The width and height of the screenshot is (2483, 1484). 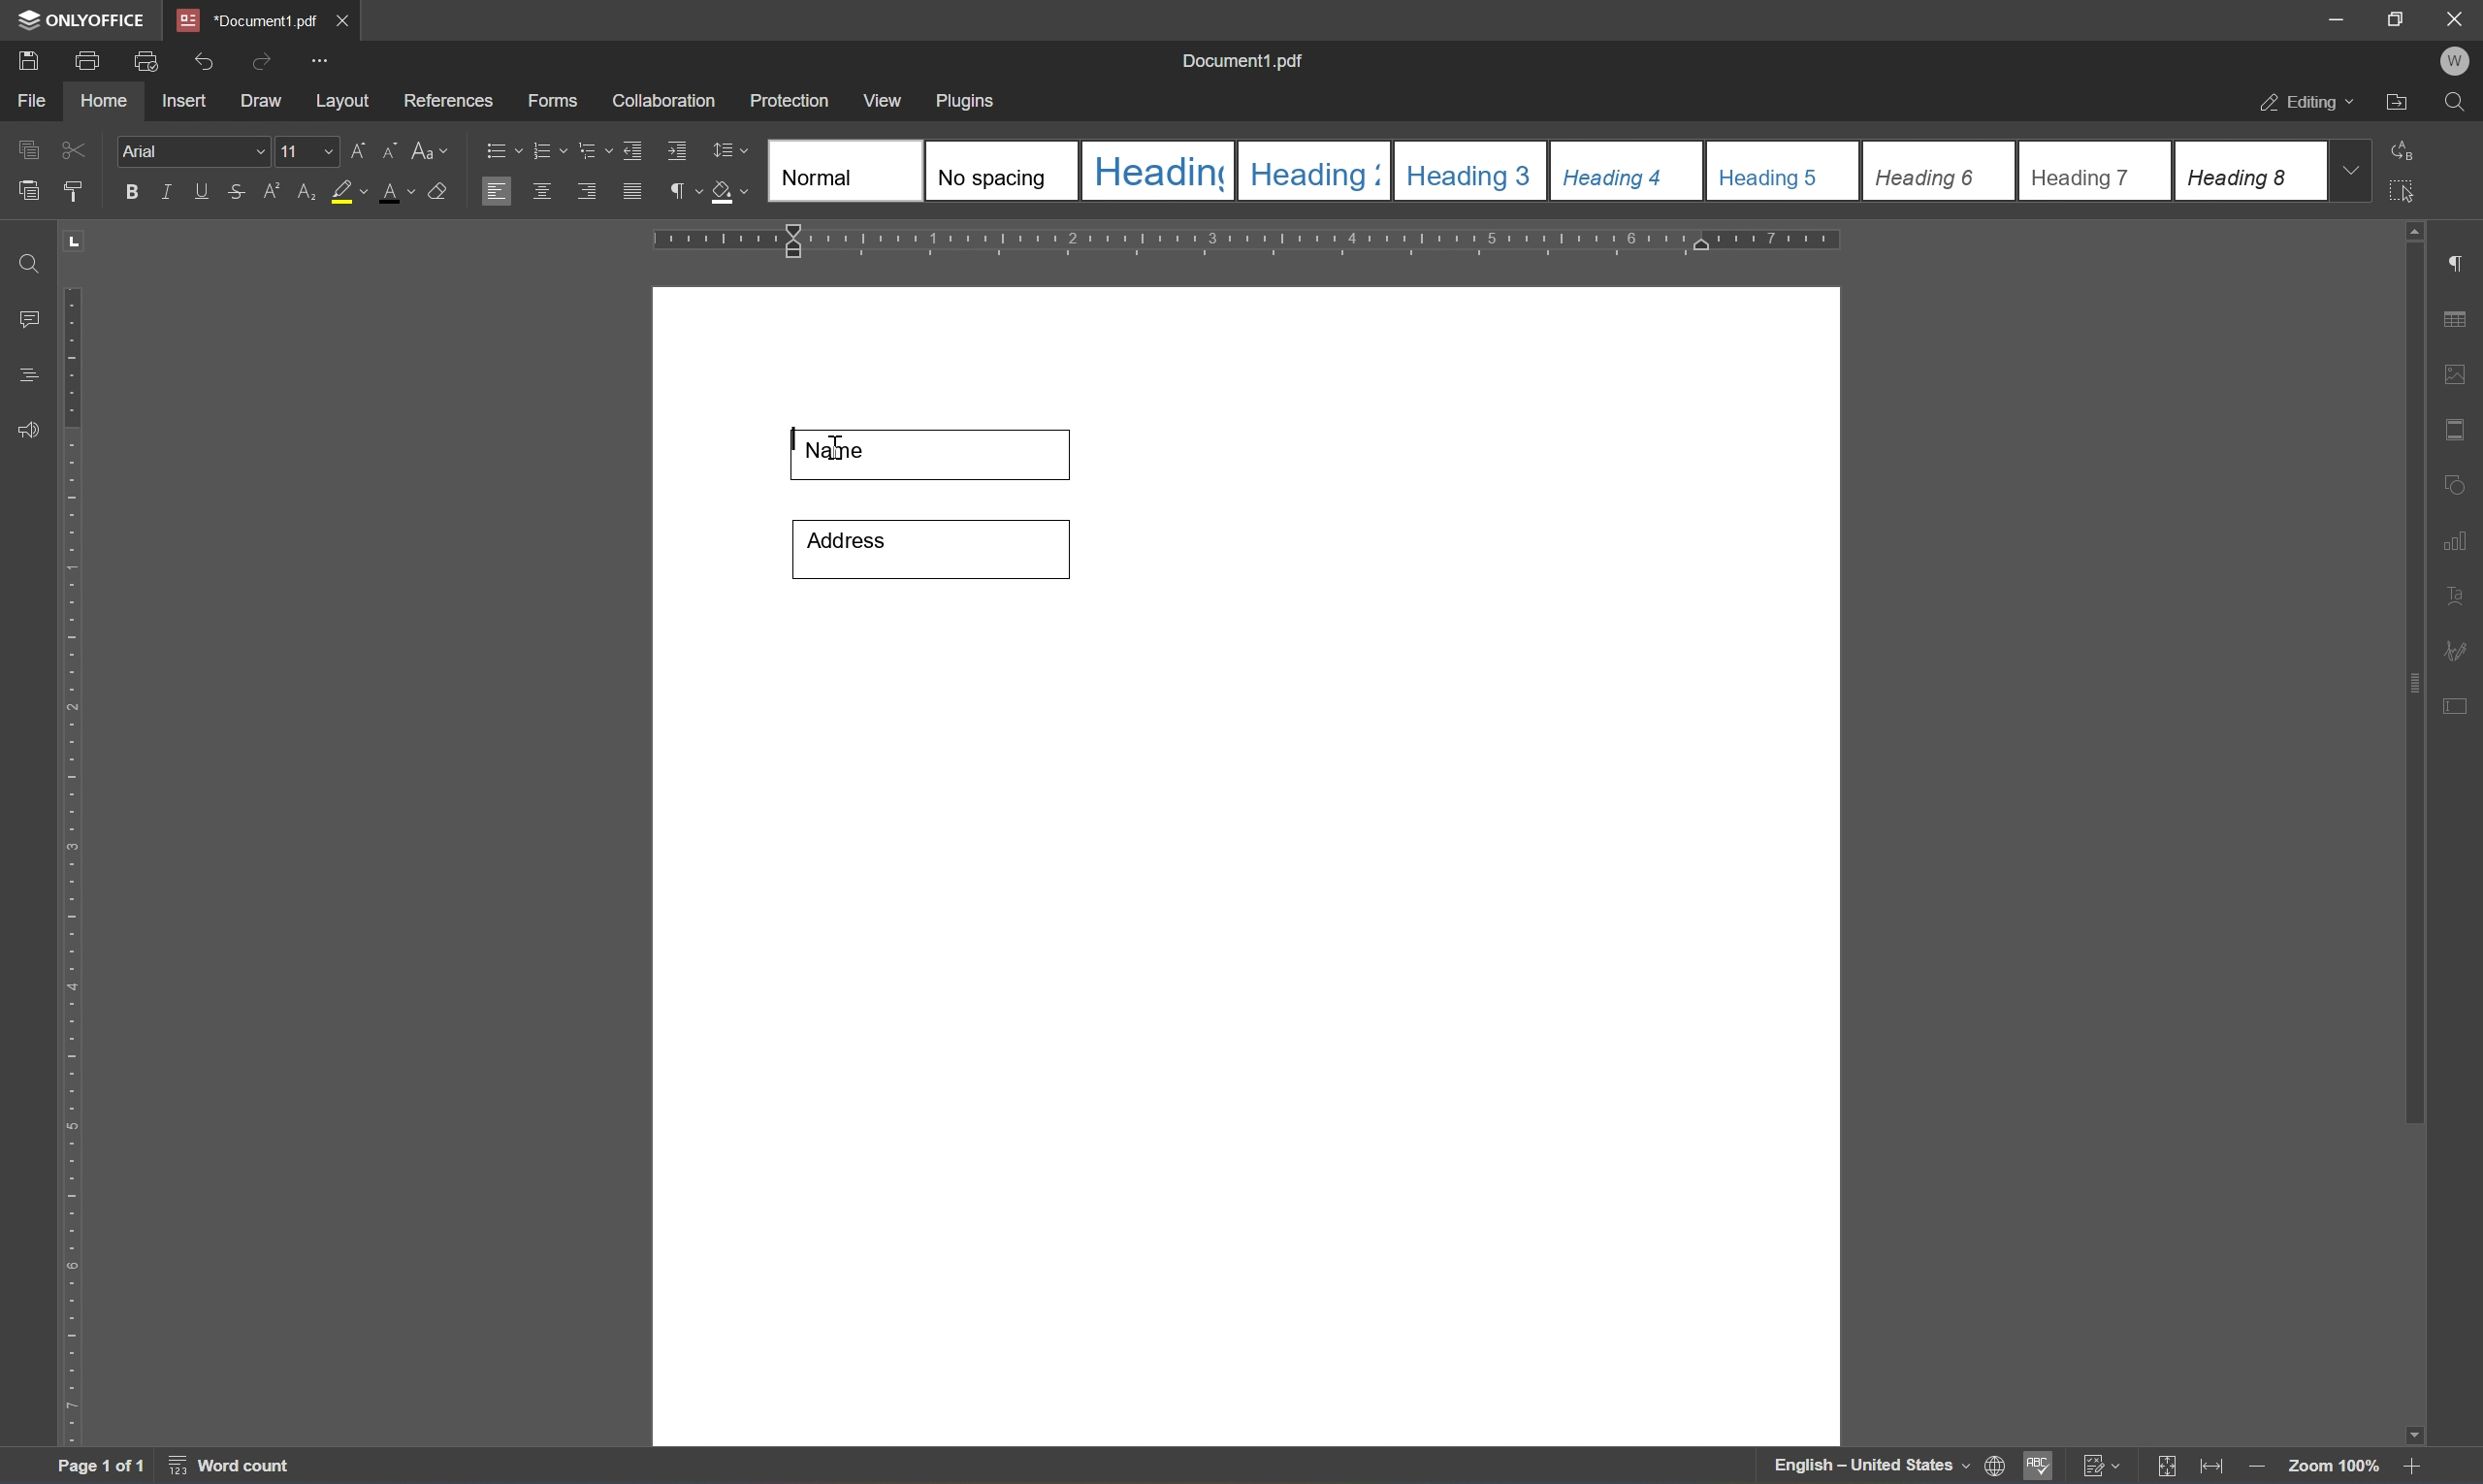 I want to click on change case, so click(x=433, y=154).